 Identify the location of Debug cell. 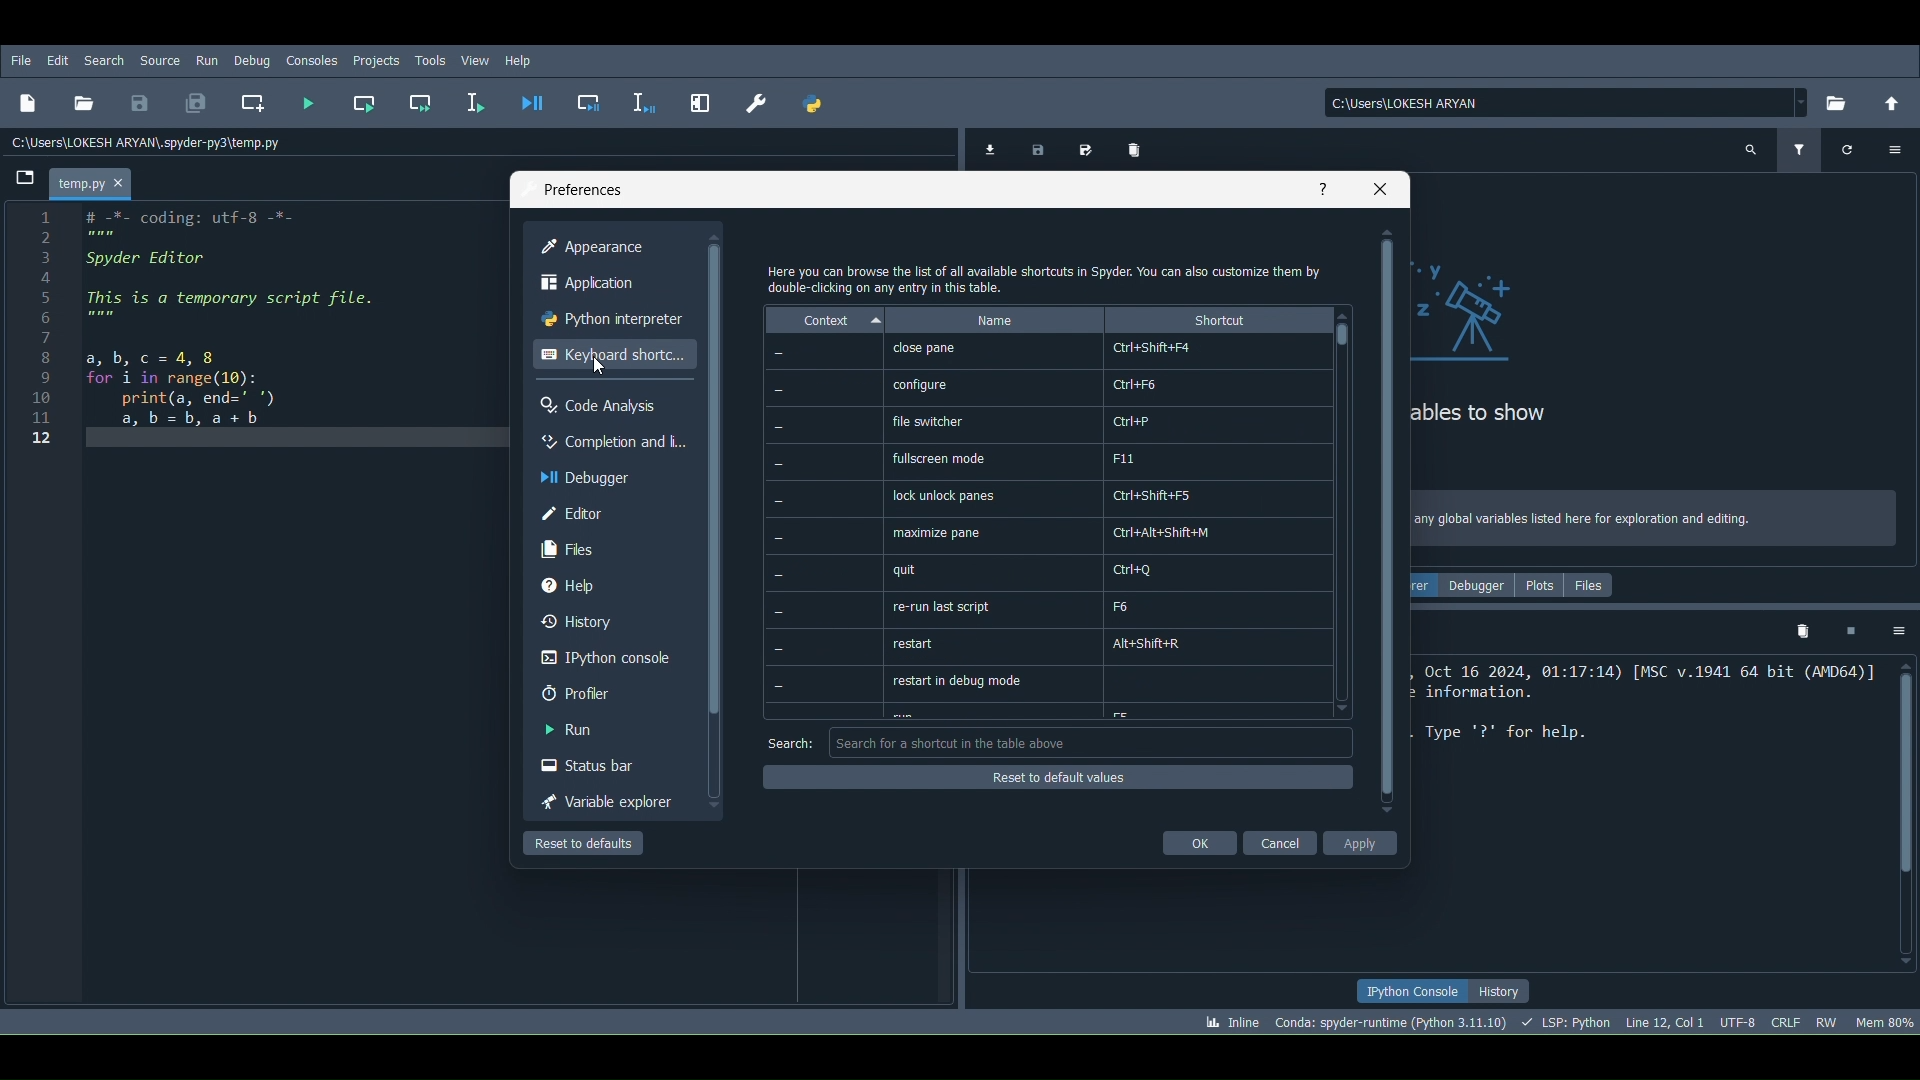
(589, 99).